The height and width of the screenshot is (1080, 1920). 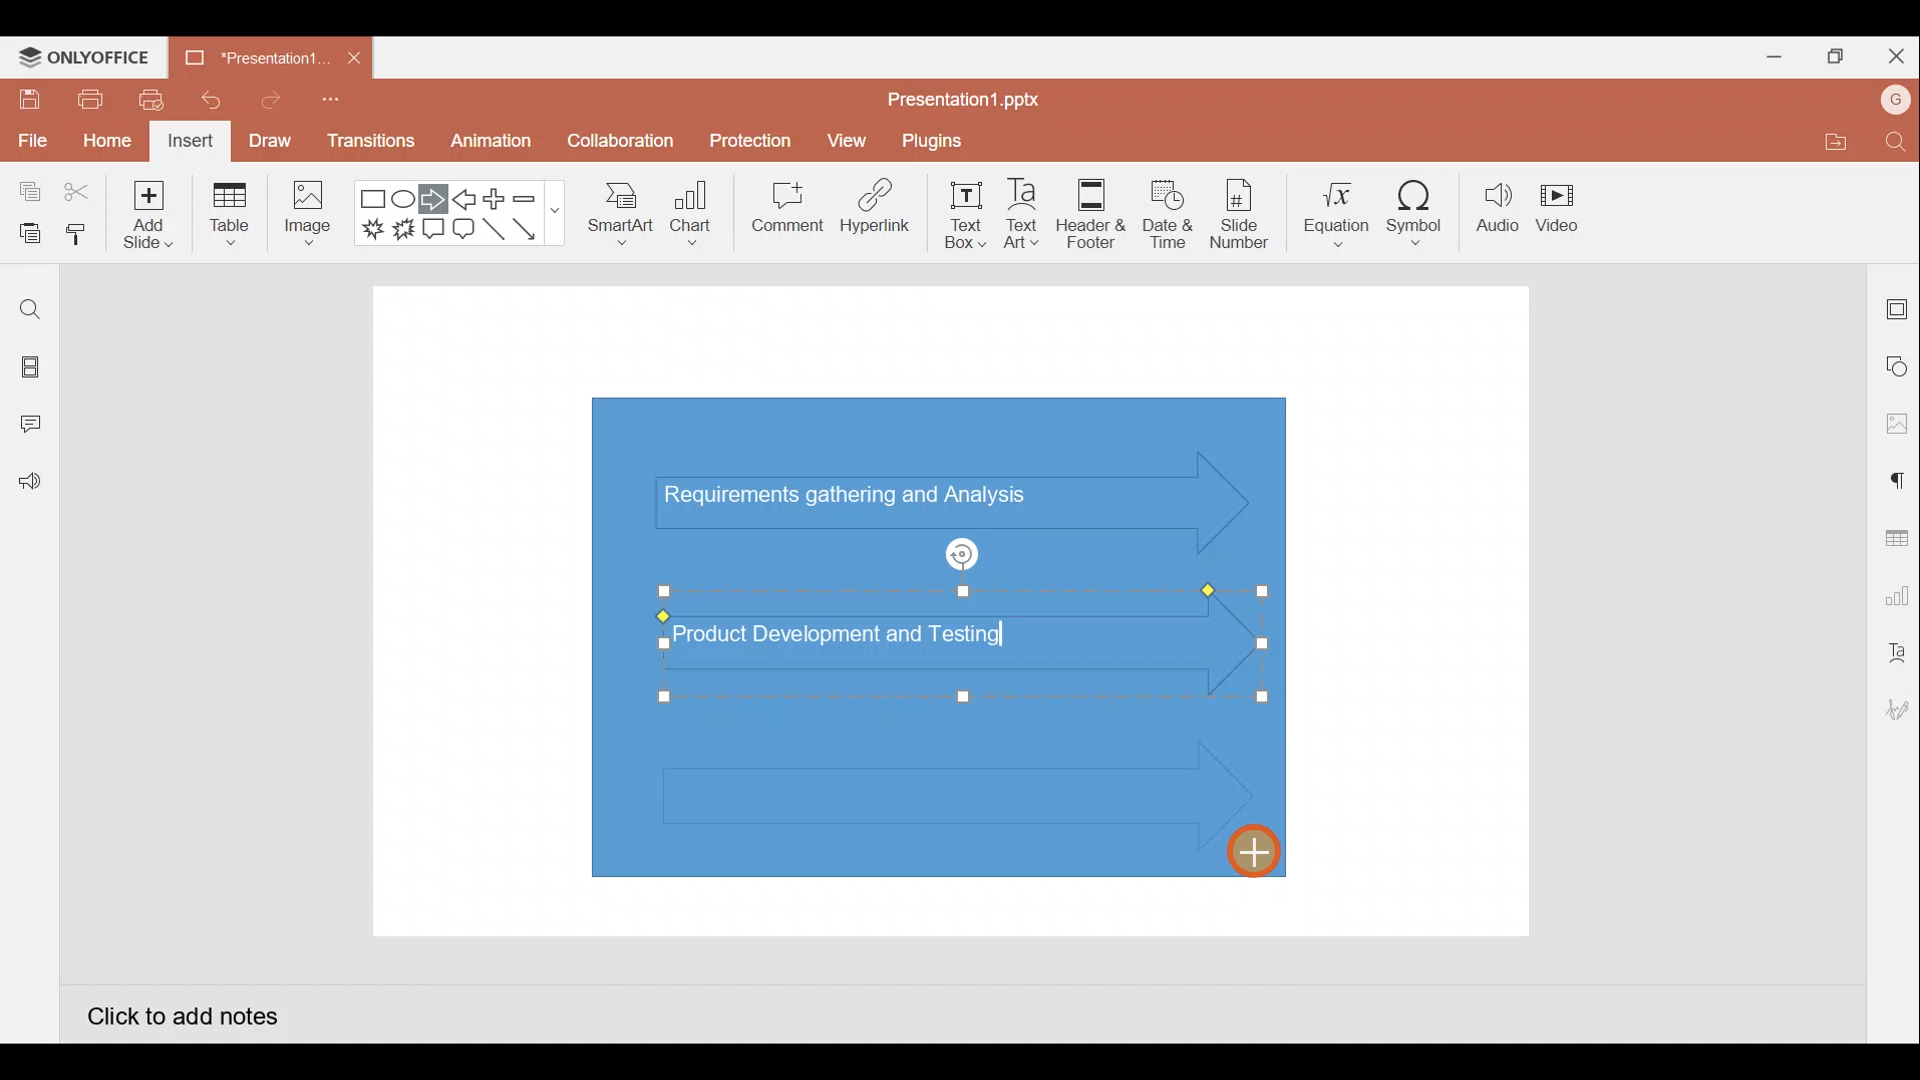 I want to click on Presentation1., so click(x=250, y=59).